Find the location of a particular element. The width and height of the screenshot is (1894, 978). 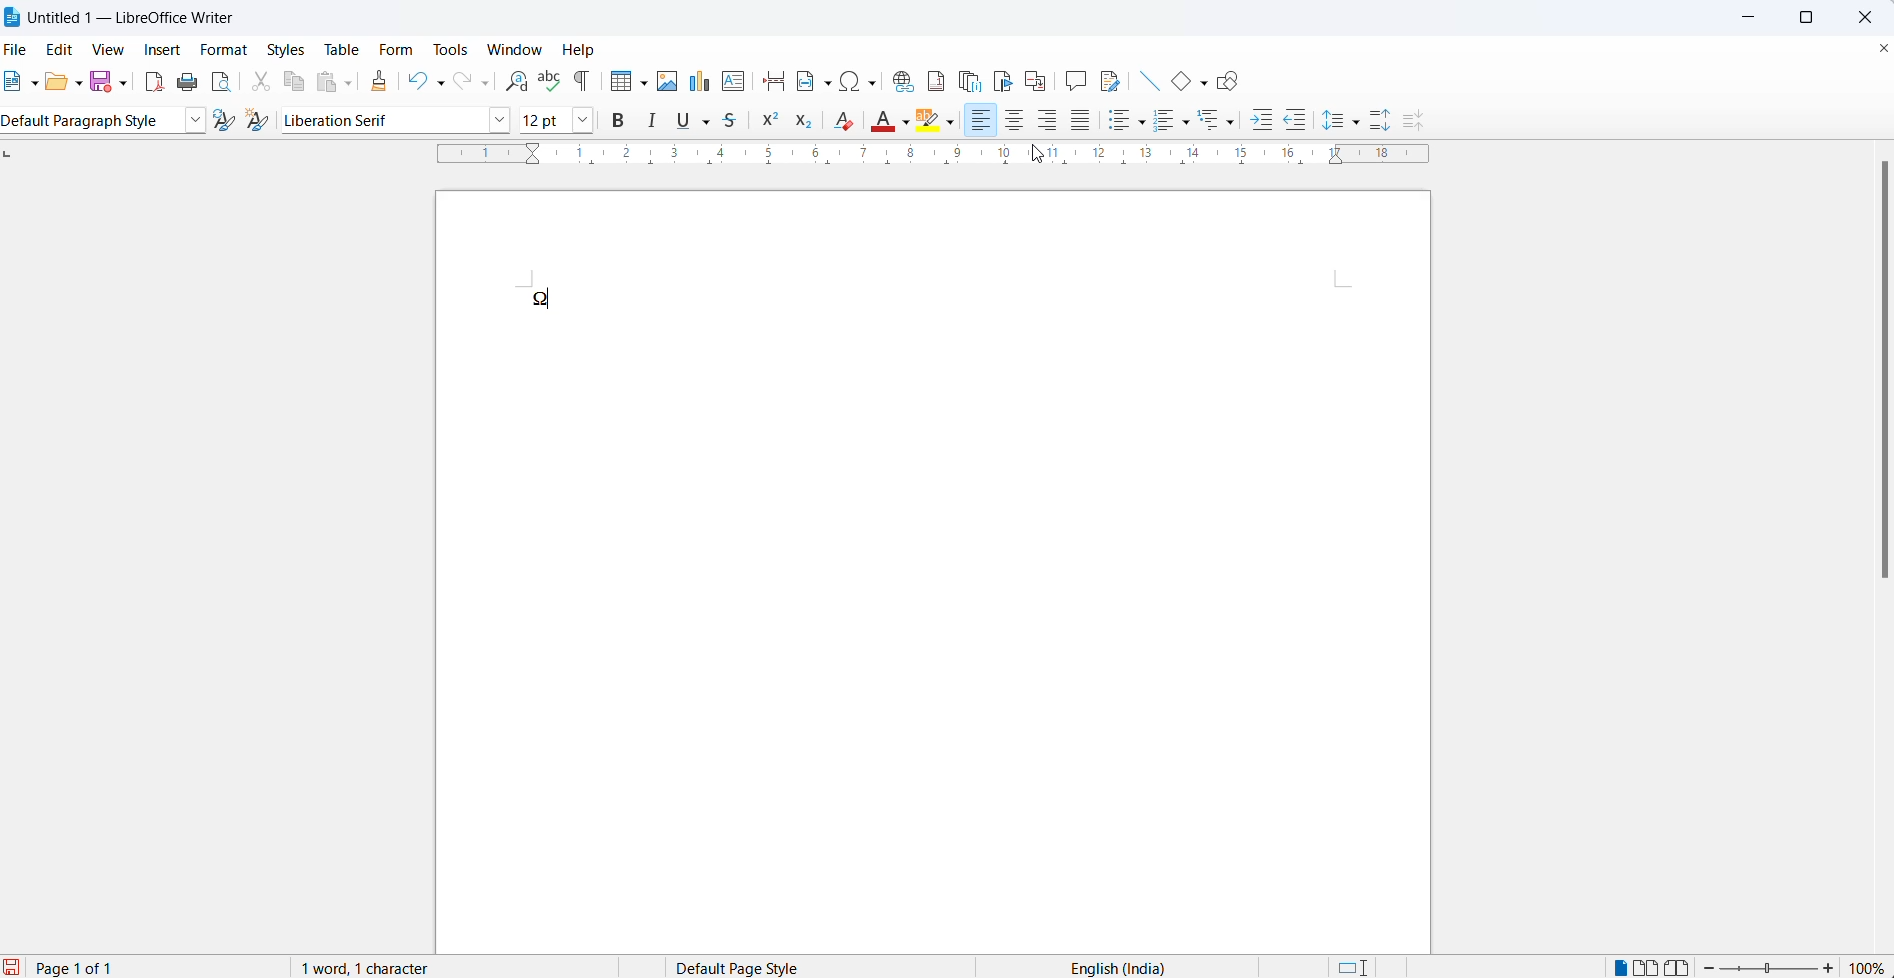

word and character count is located at coordinates (377, 968).